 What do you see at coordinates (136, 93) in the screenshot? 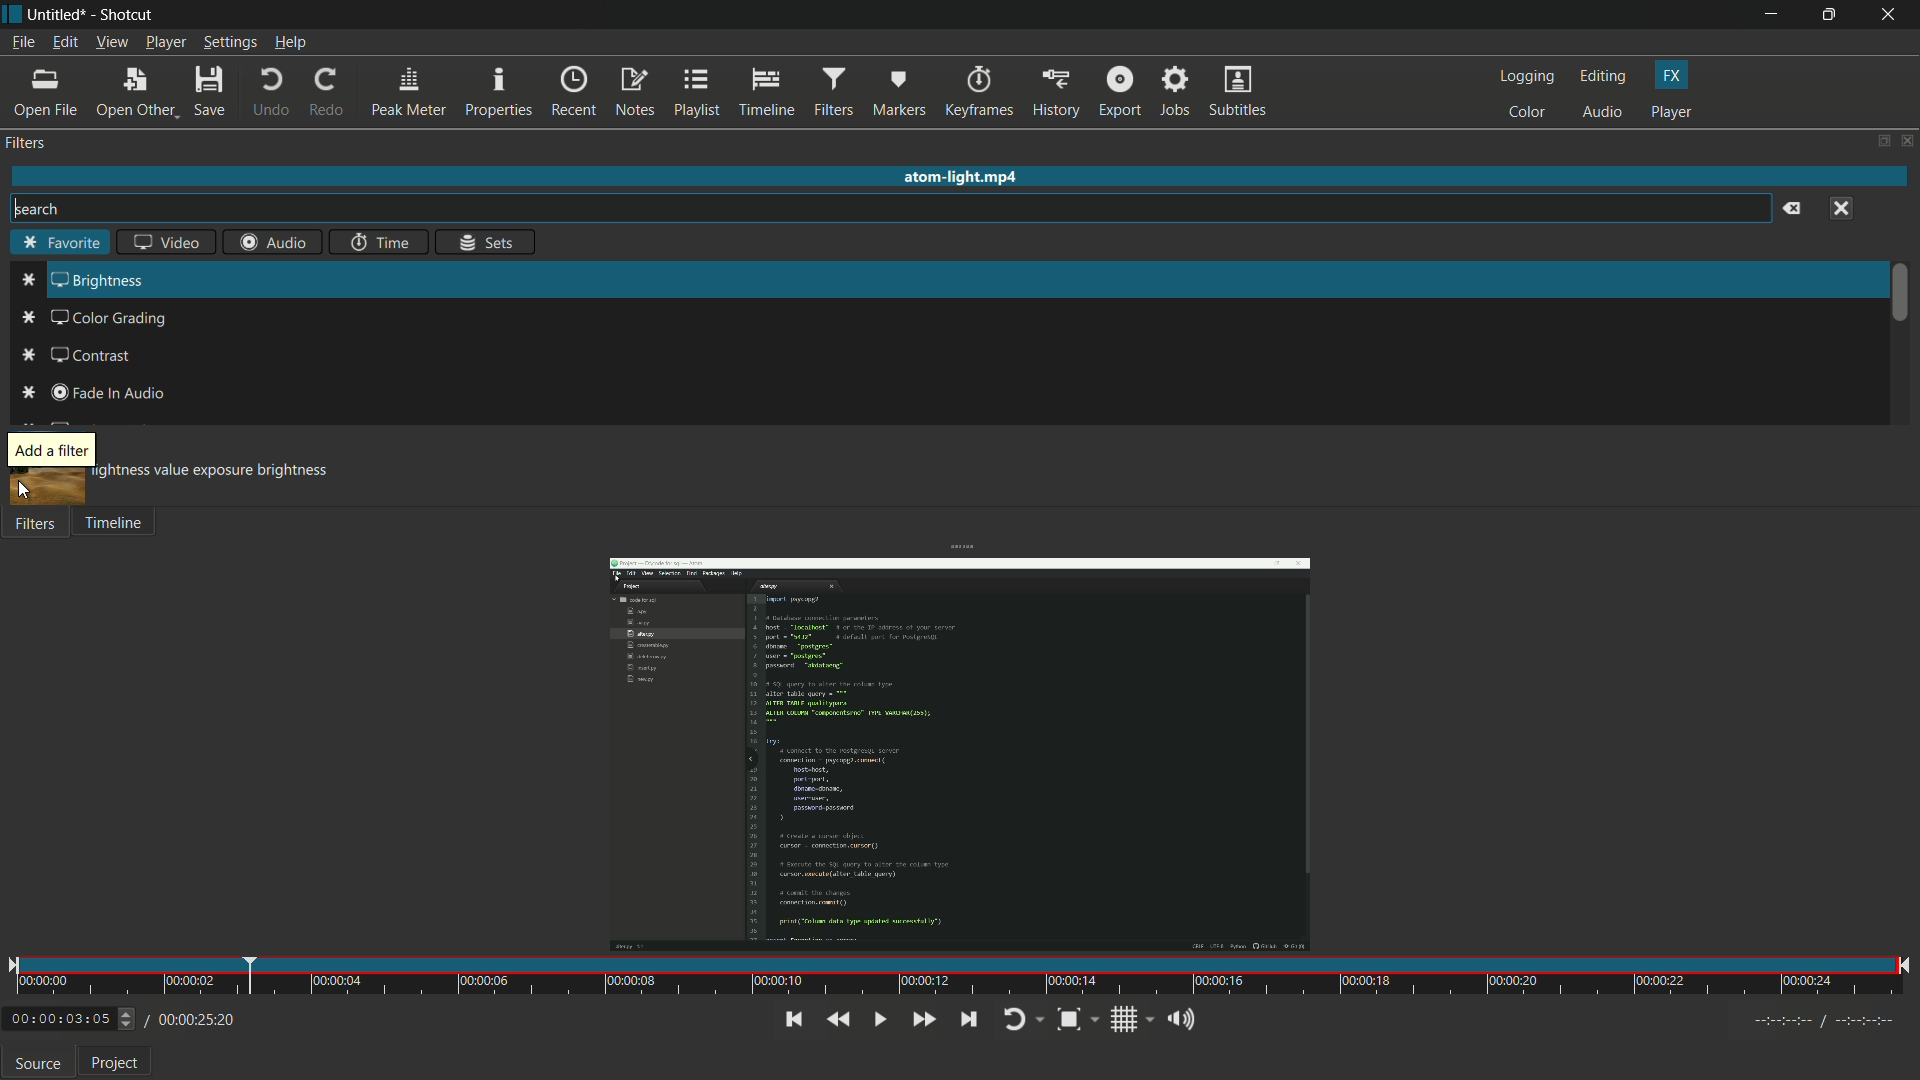
I see `open other` at bounding box center [136, 93].